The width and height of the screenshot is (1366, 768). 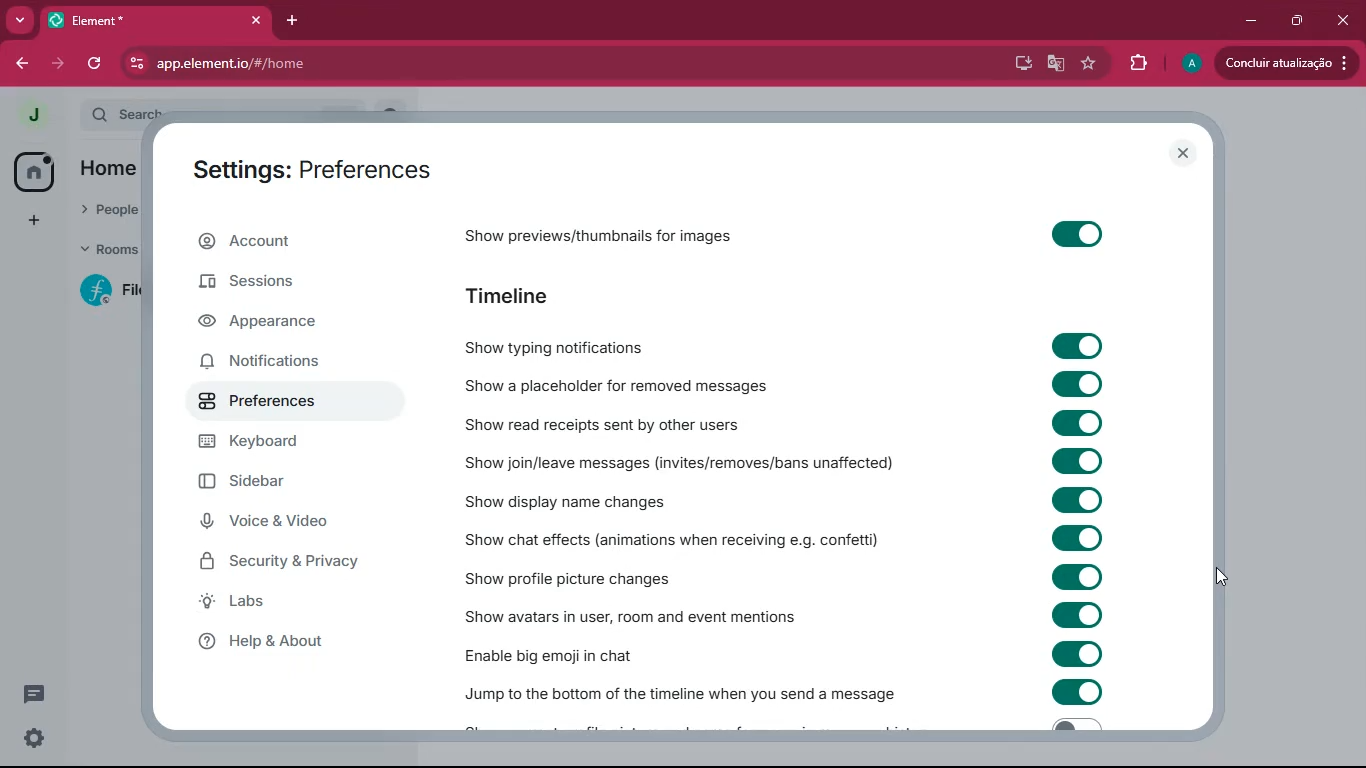 What do you see at coordinates (1073, 461) in the screenshot?
I see `toggle on ` at bounding box center [1073, 461].